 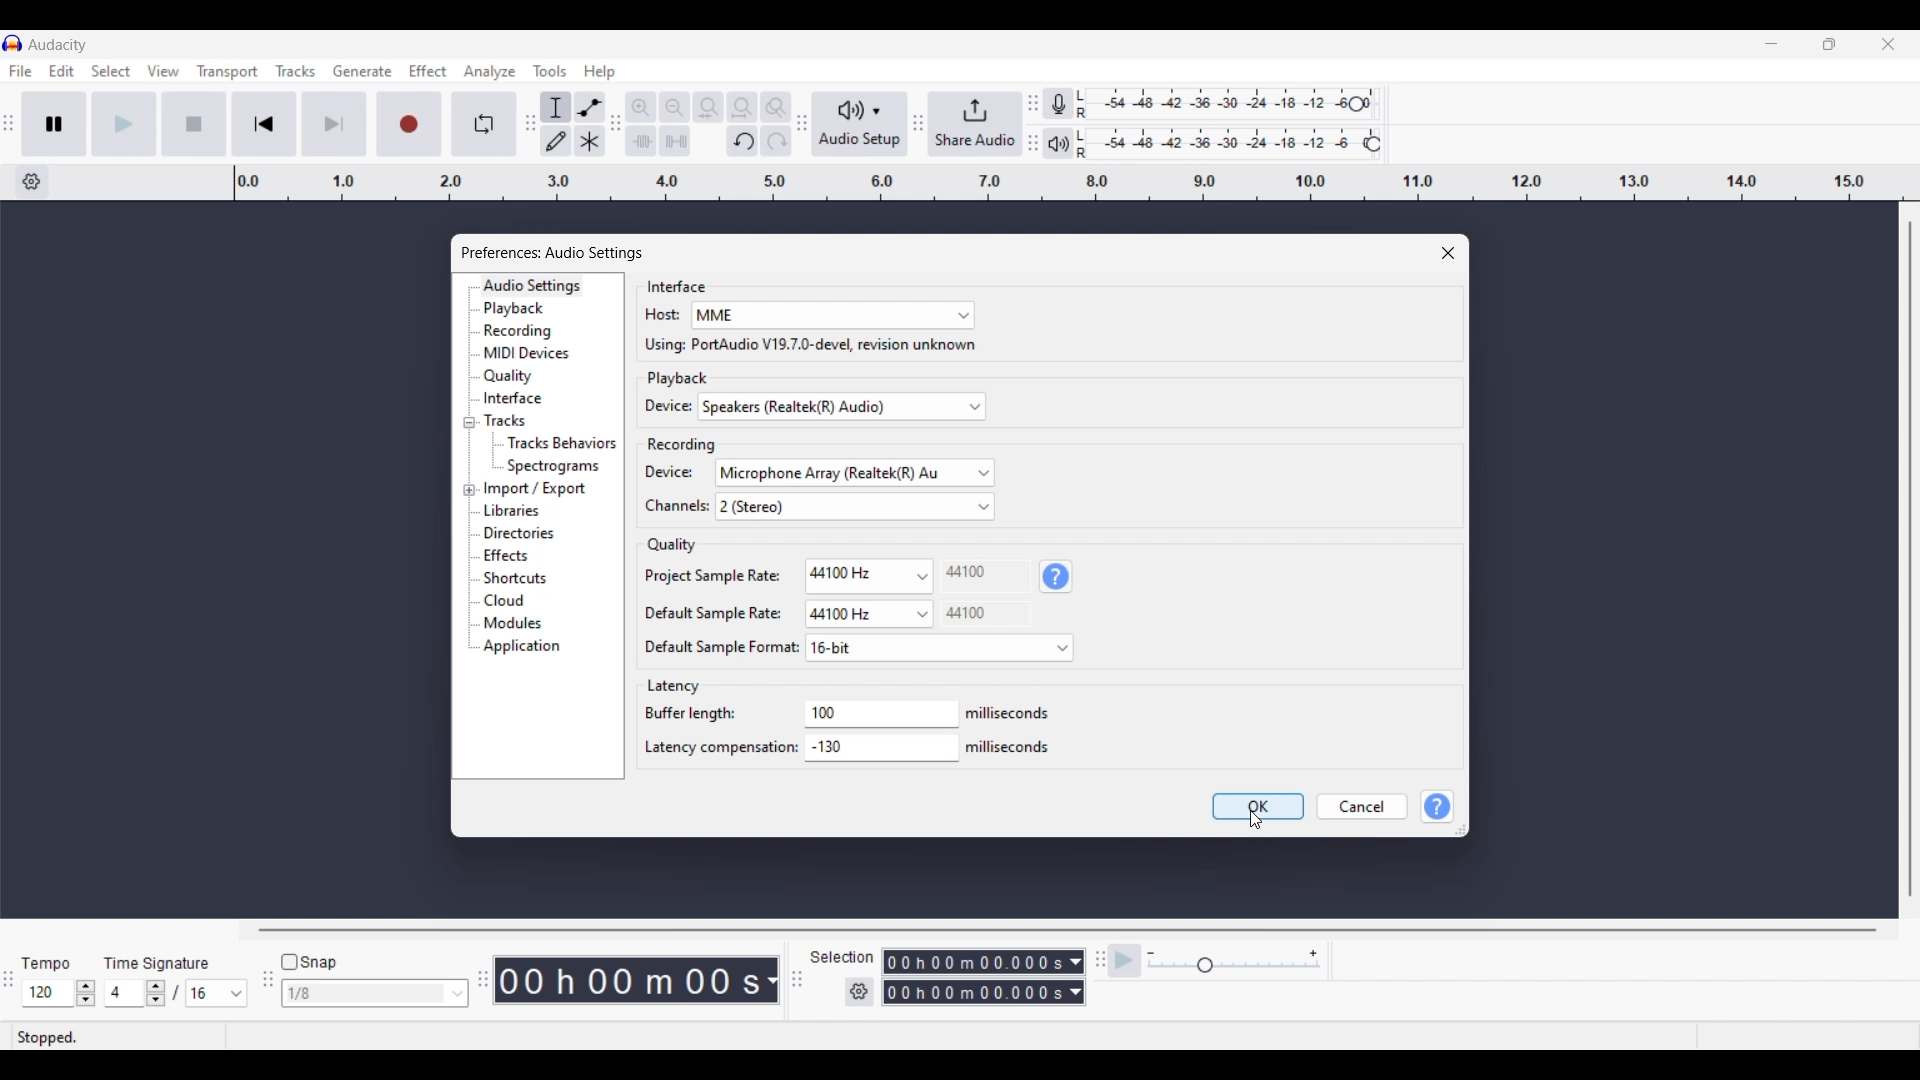 I want to click on Analyze menu, so click(x=490, y=71).